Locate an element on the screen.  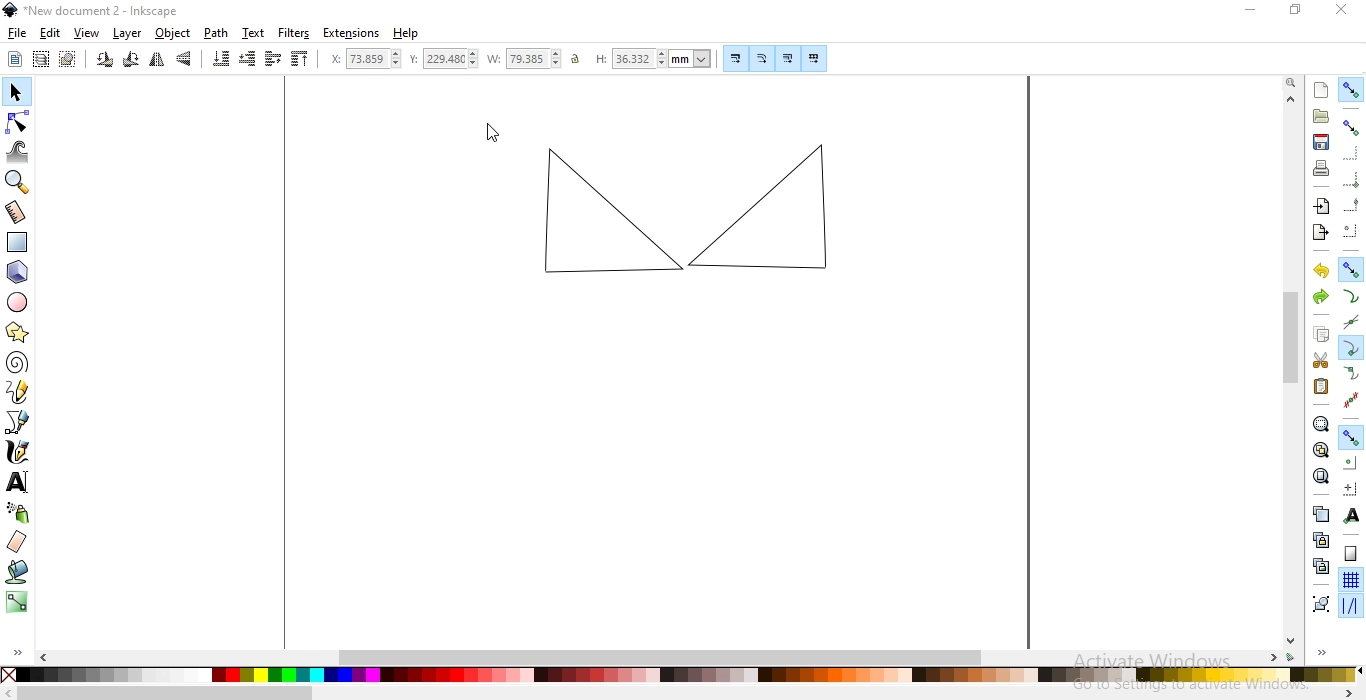
layer is located at coordinates (128, 33).